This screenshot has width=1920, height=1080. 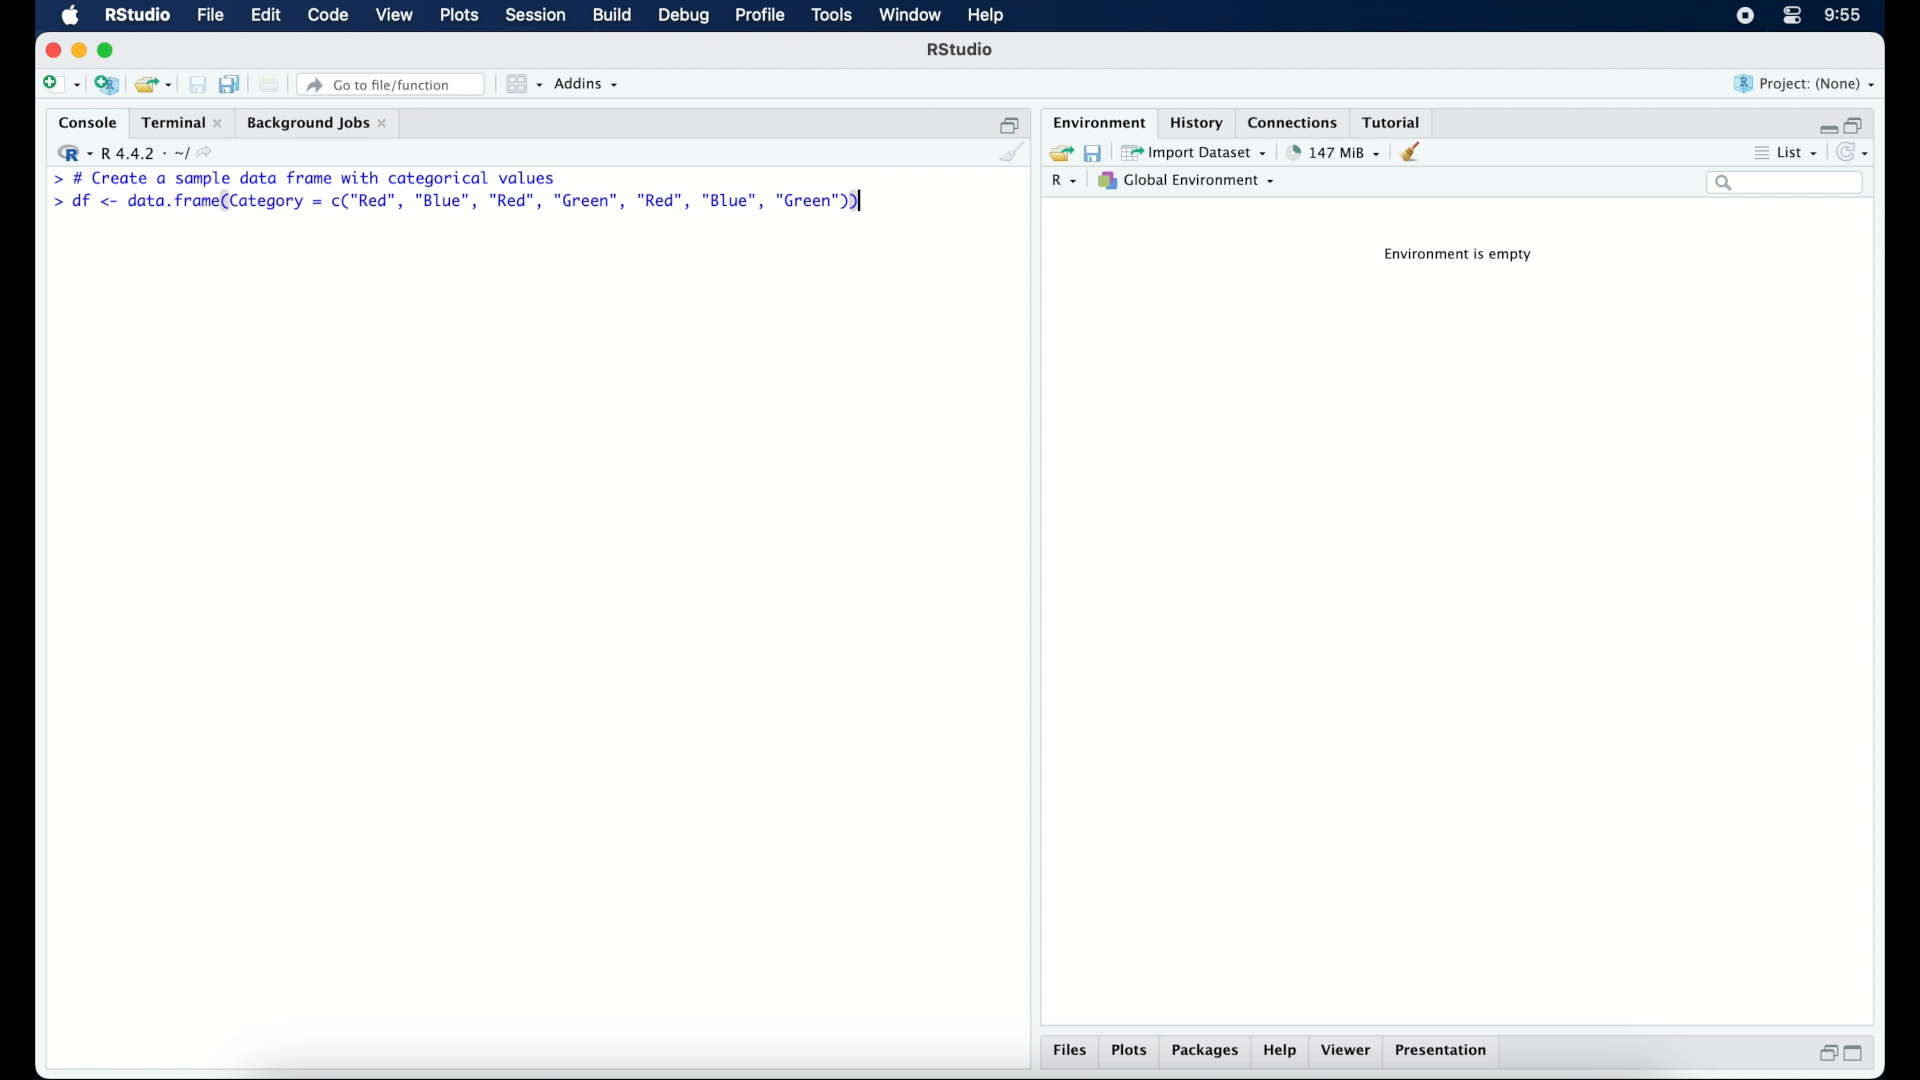 I want to click on packages, so click(x=1207, y=1053).